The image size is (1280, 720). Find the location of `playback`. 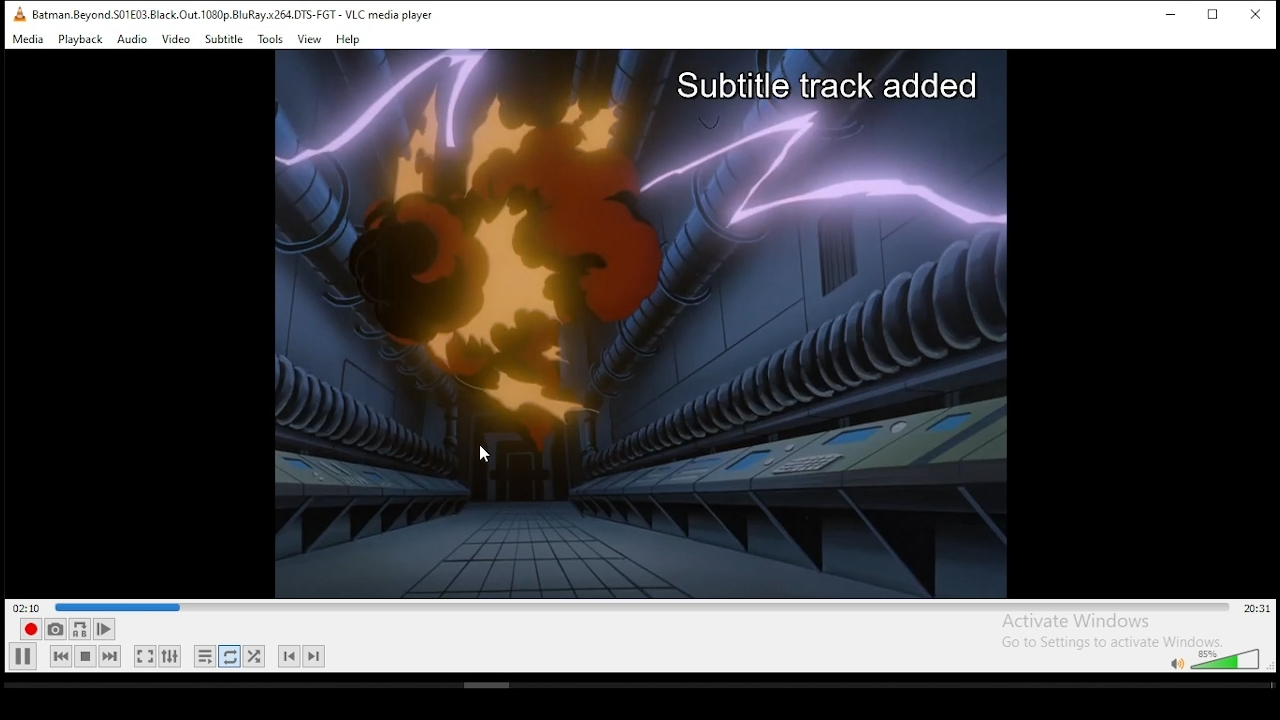

playback is located at coordinates (81, 39).